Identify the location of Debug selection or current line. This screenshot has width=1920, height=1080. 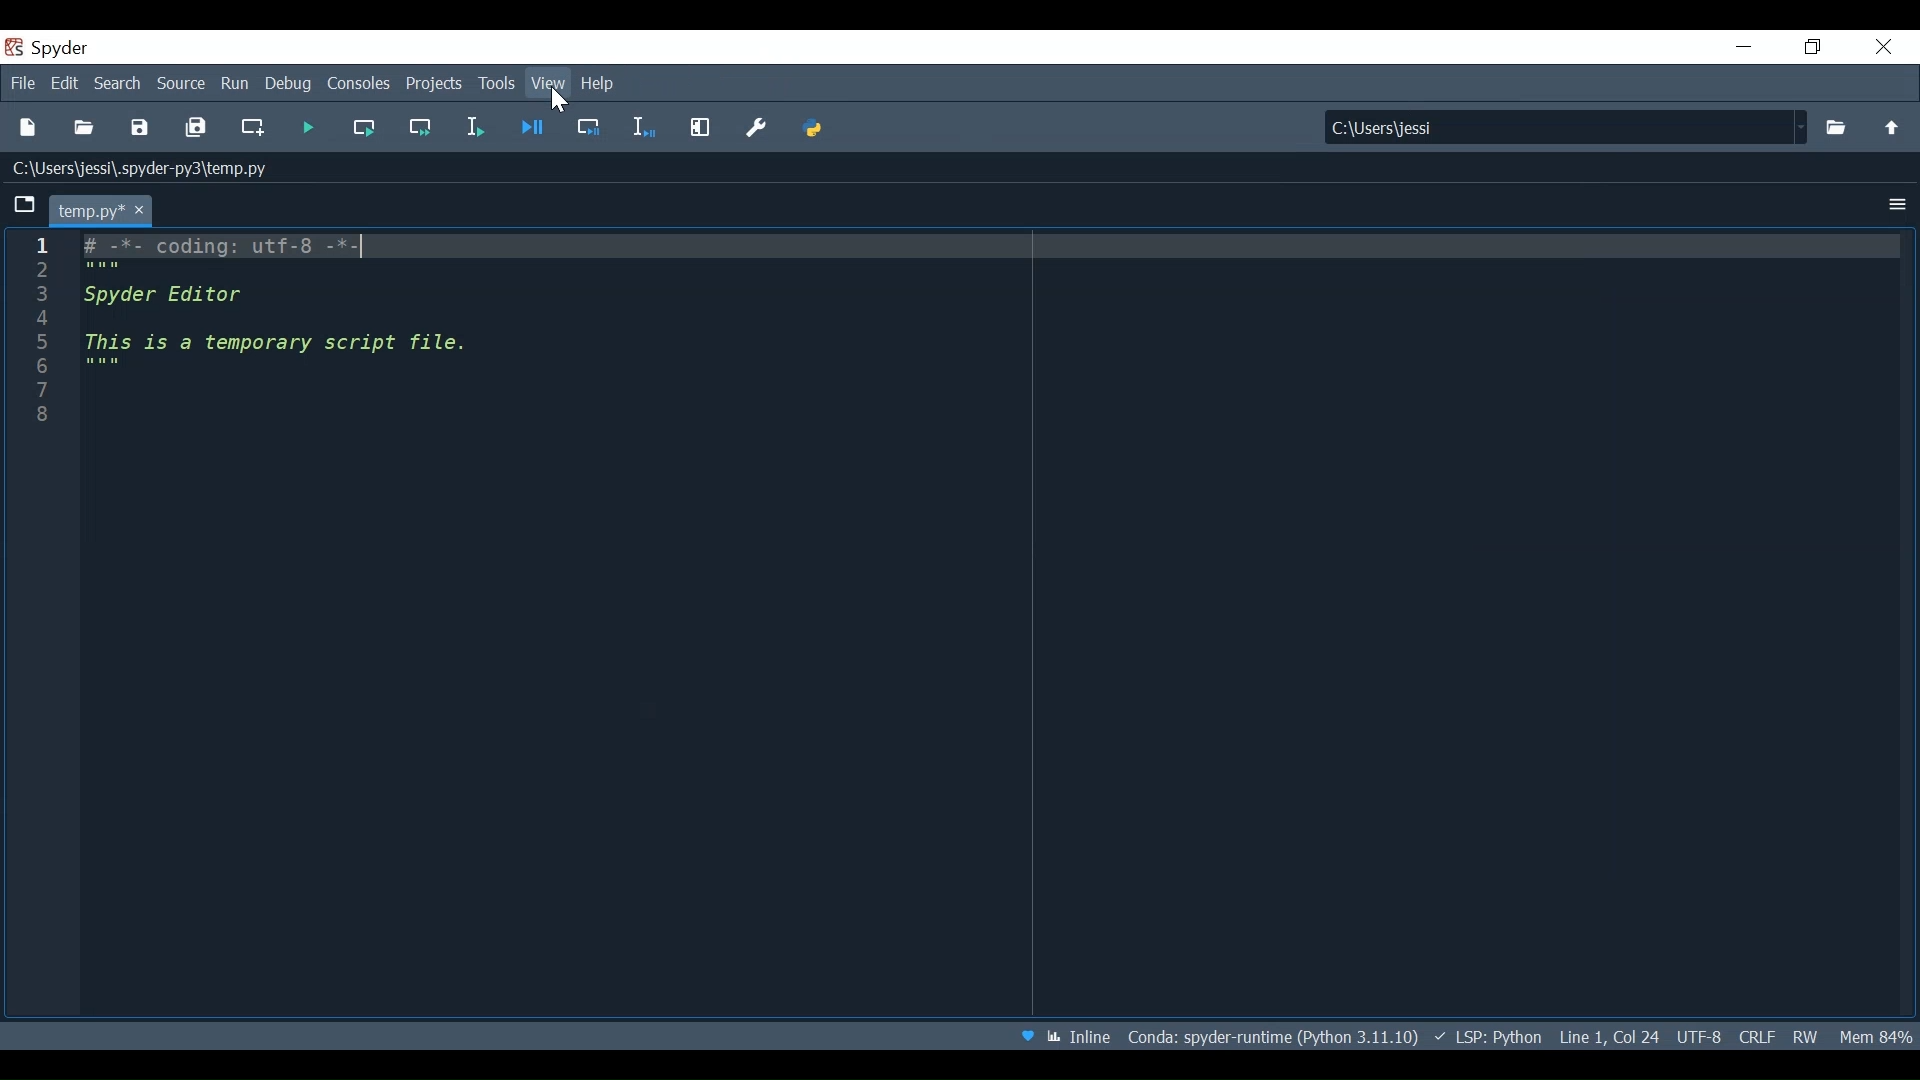
(591, 129).